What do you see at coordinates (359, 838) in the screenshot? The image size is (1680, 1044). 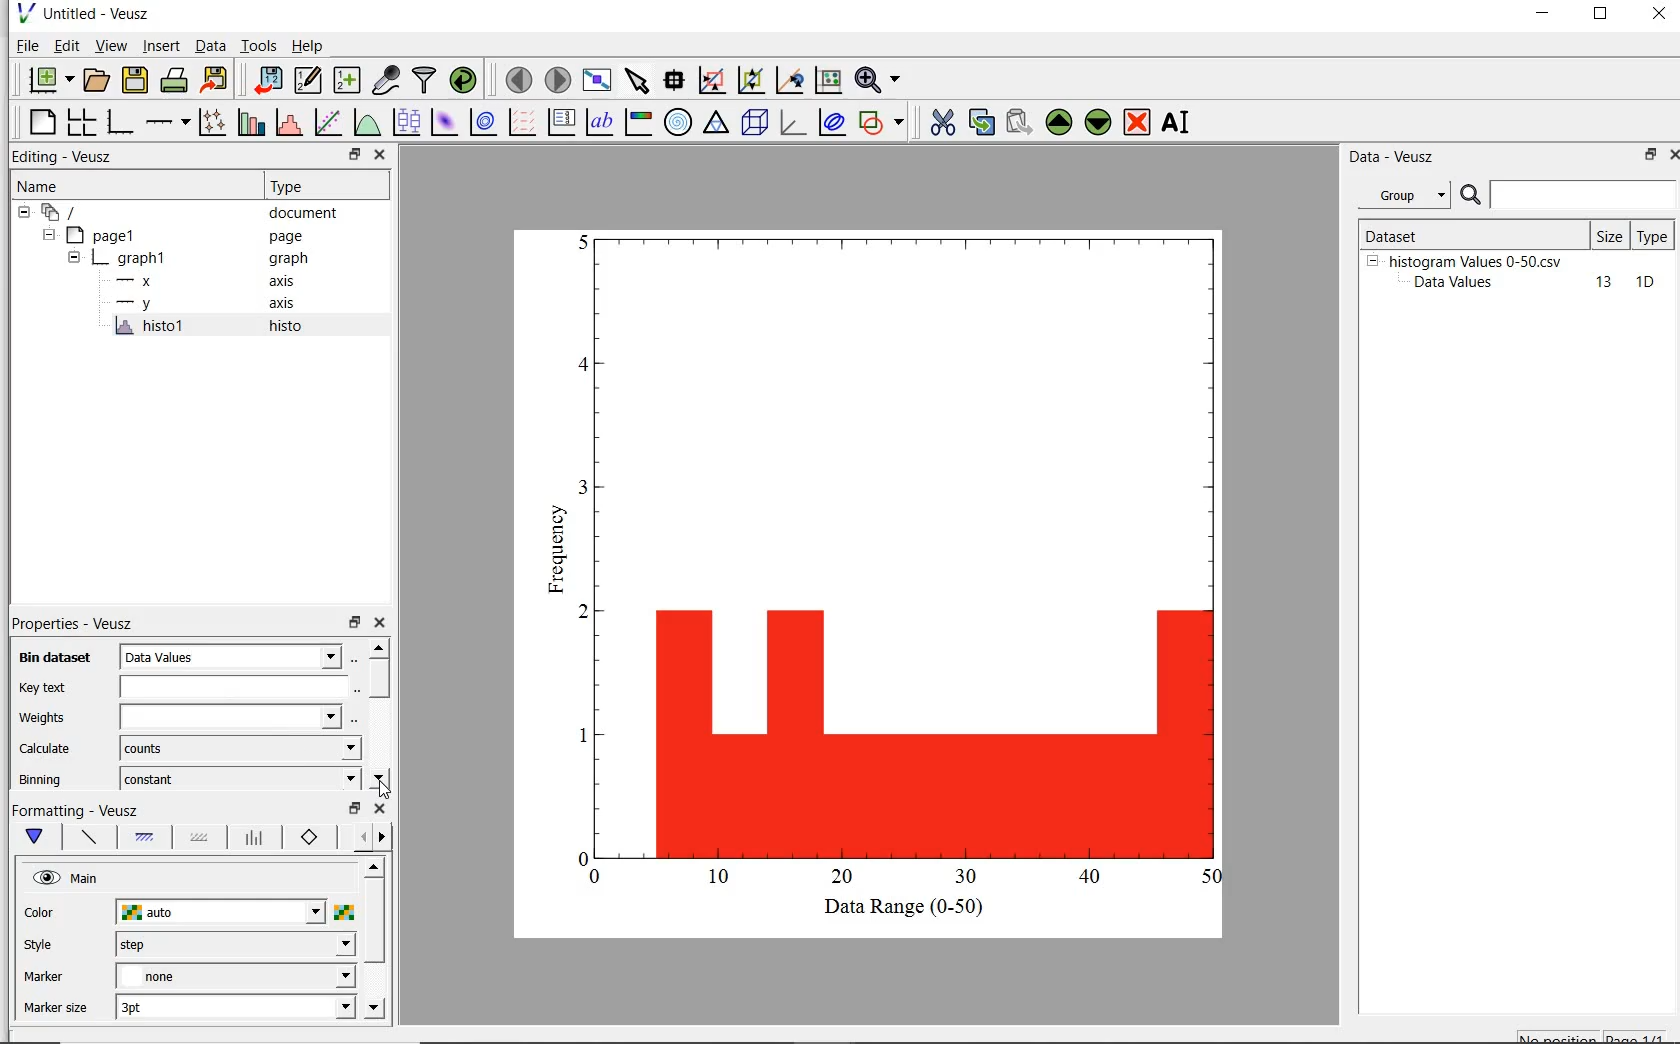 I see `previous ` at bounding box center [359, 838].